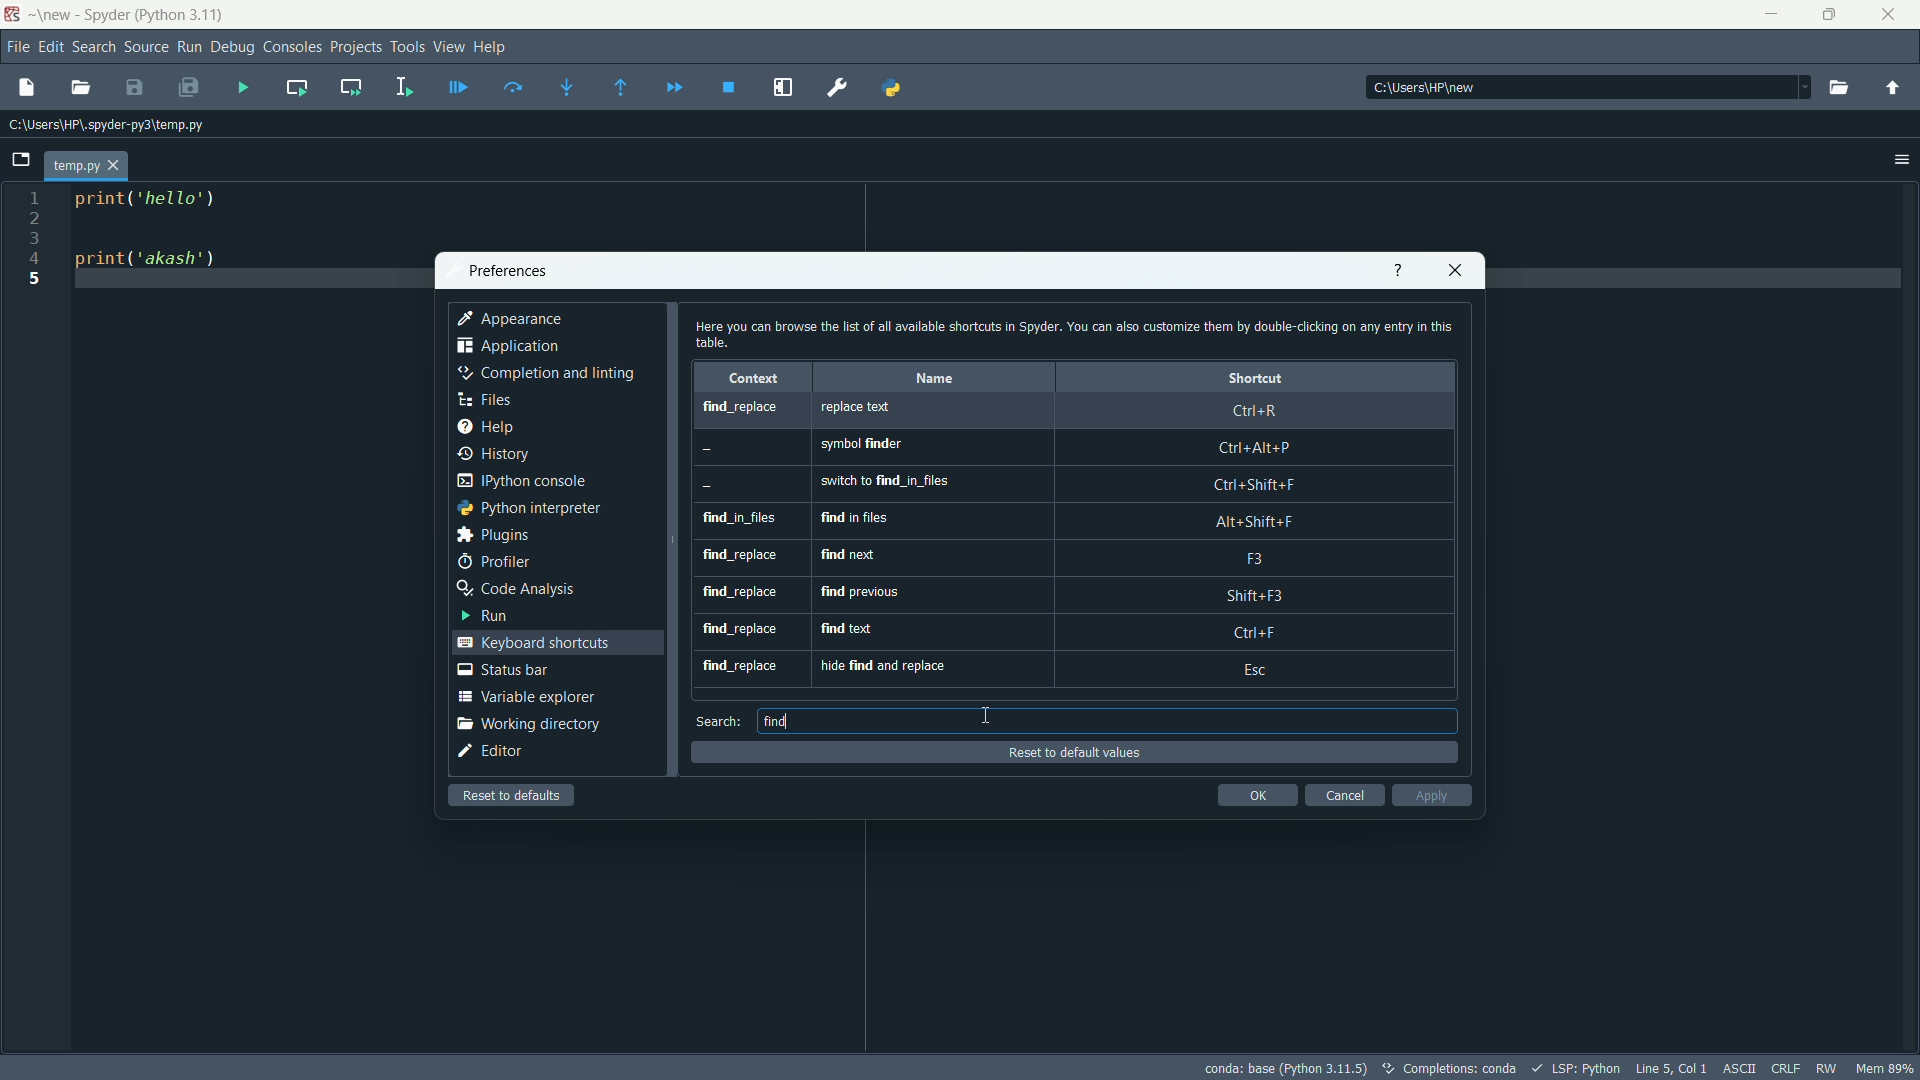 This screenshot has width=1920, height=1080. What do you see at coordinates (513, 318) in the screenshot?
I see `appearance` at bounding box center [513, 318].